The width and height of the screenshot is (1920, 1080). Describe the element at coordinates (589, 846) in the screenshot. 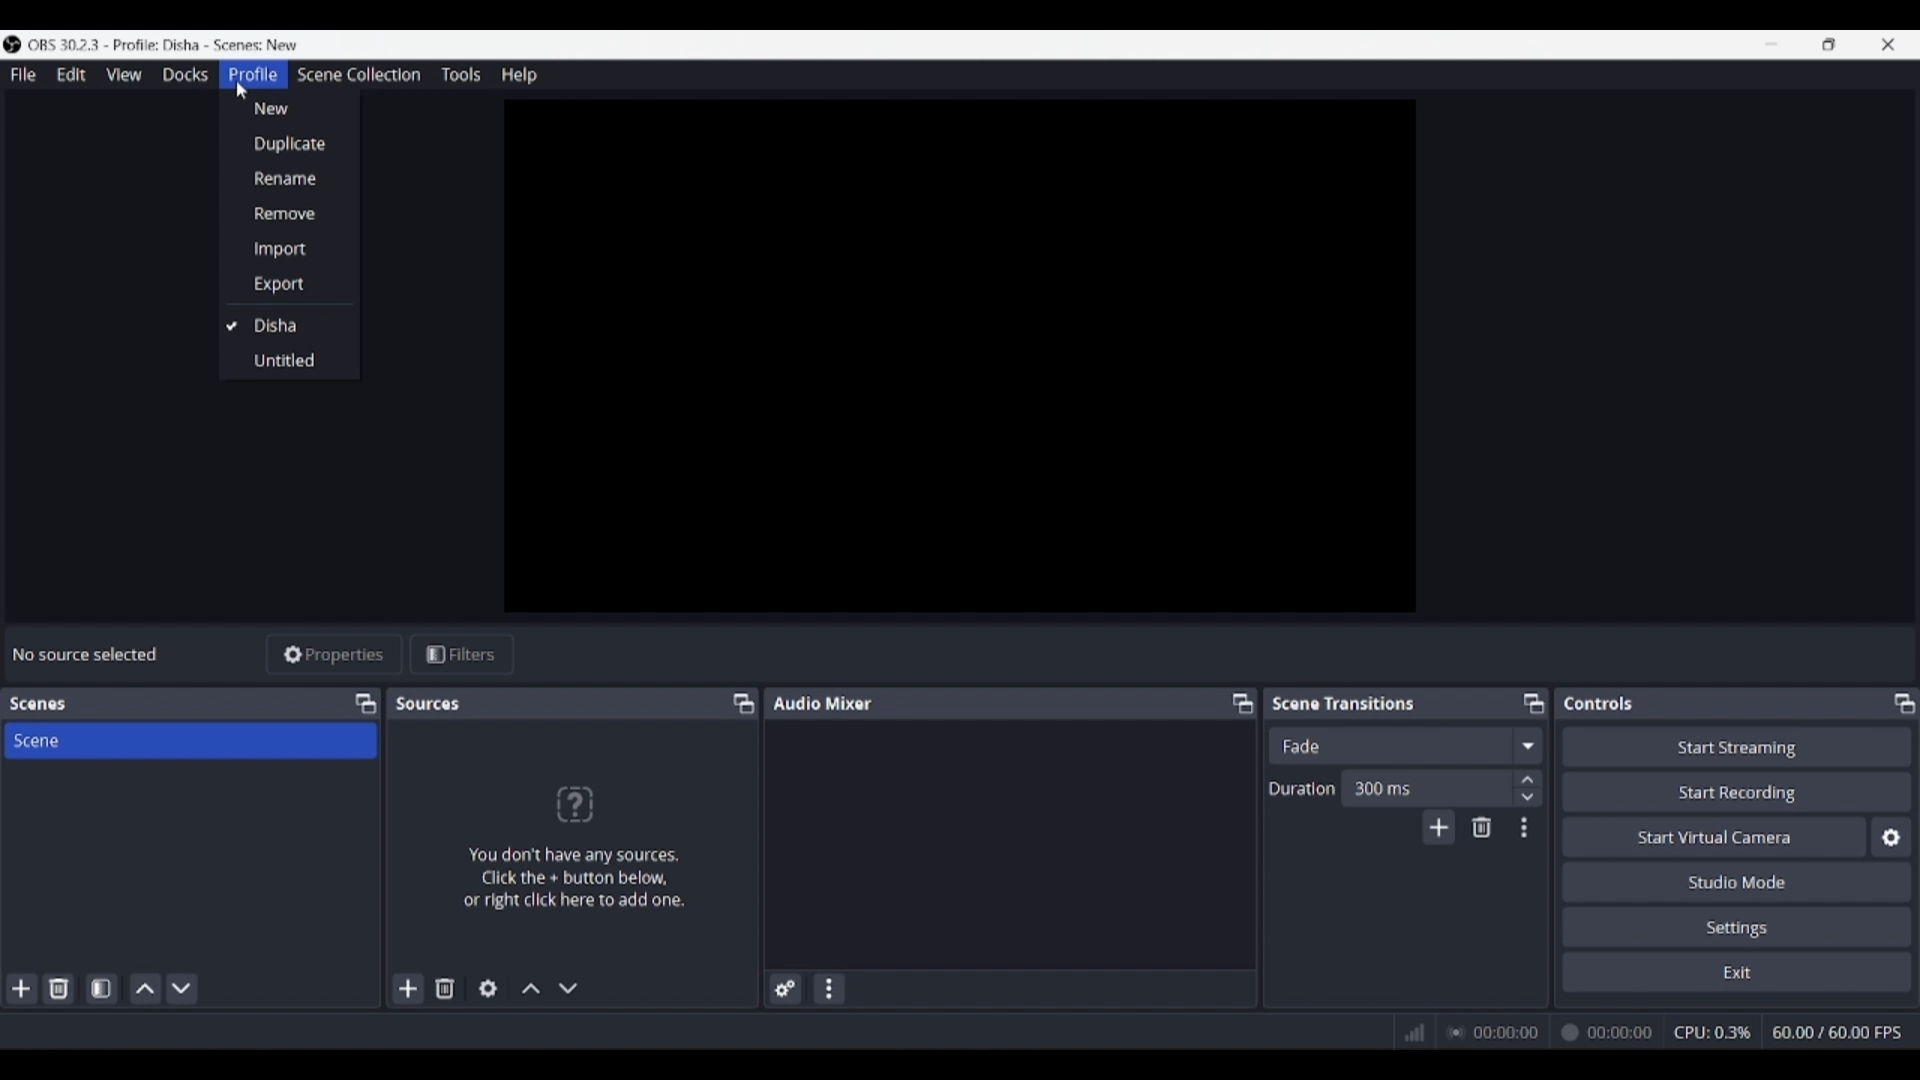

I see `Panel logo and text` at that location.